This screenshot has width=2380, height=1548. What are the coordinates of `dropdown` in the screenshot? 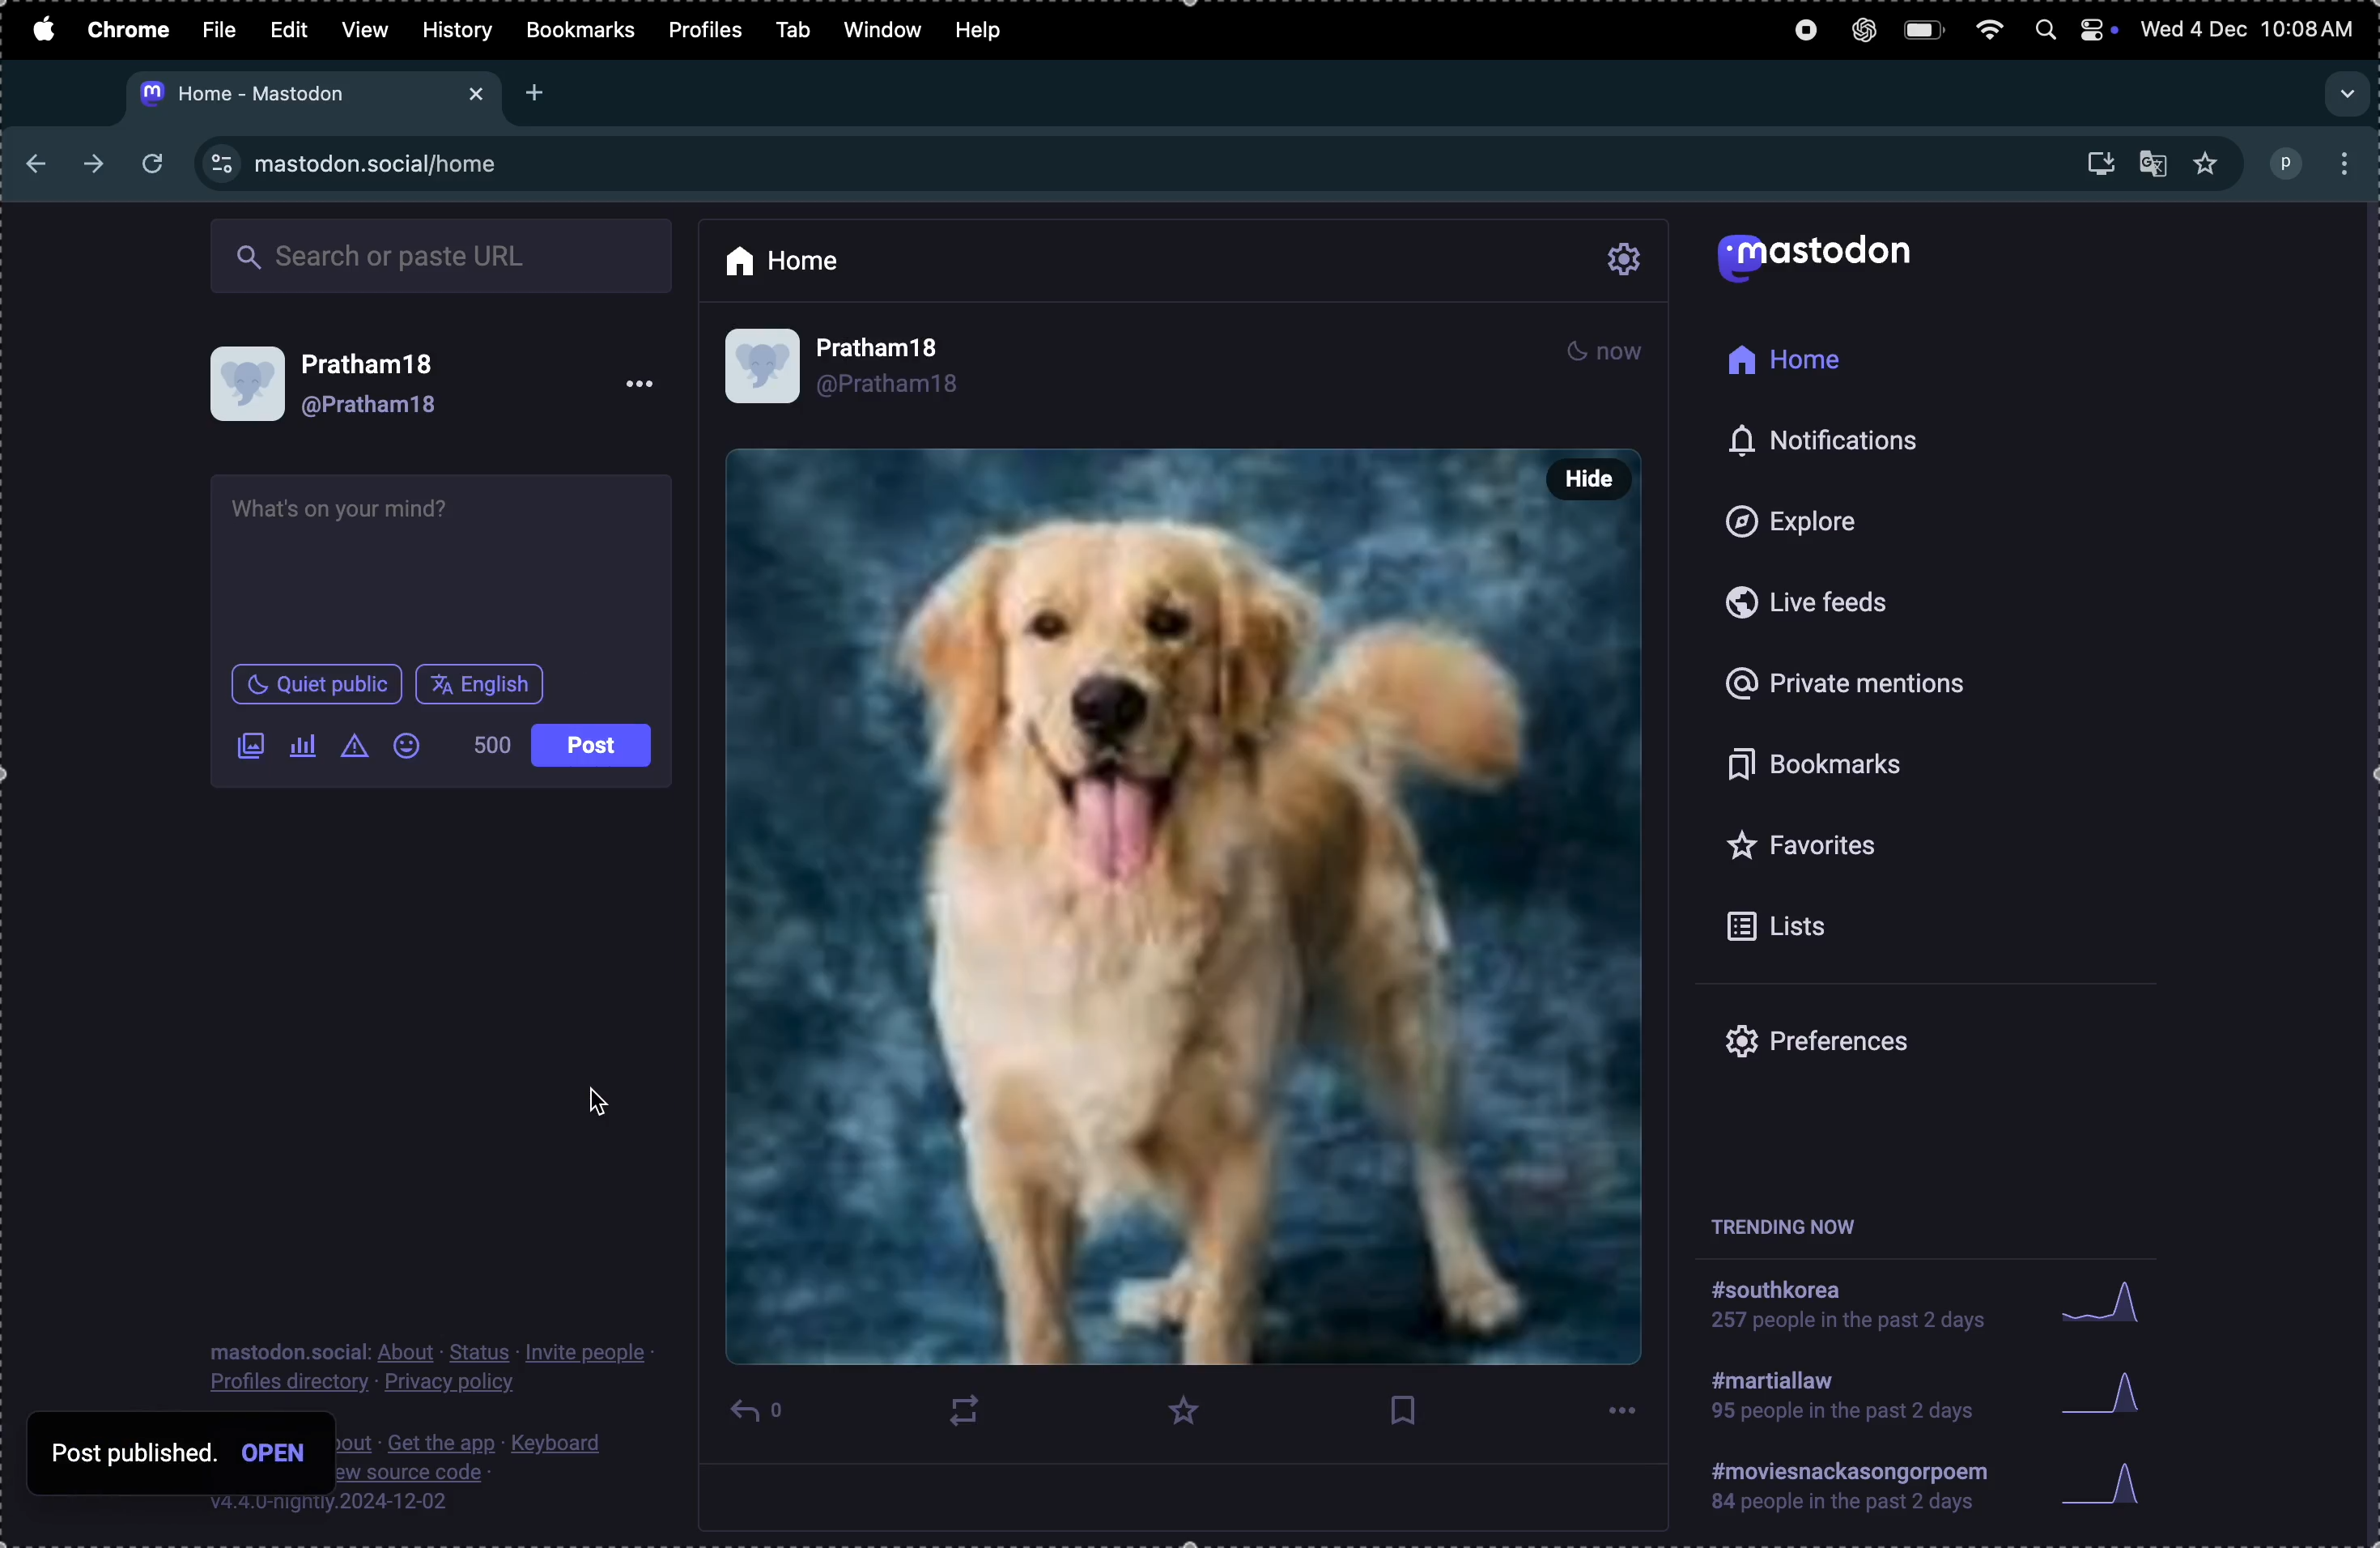 It's located at (2344, 94).